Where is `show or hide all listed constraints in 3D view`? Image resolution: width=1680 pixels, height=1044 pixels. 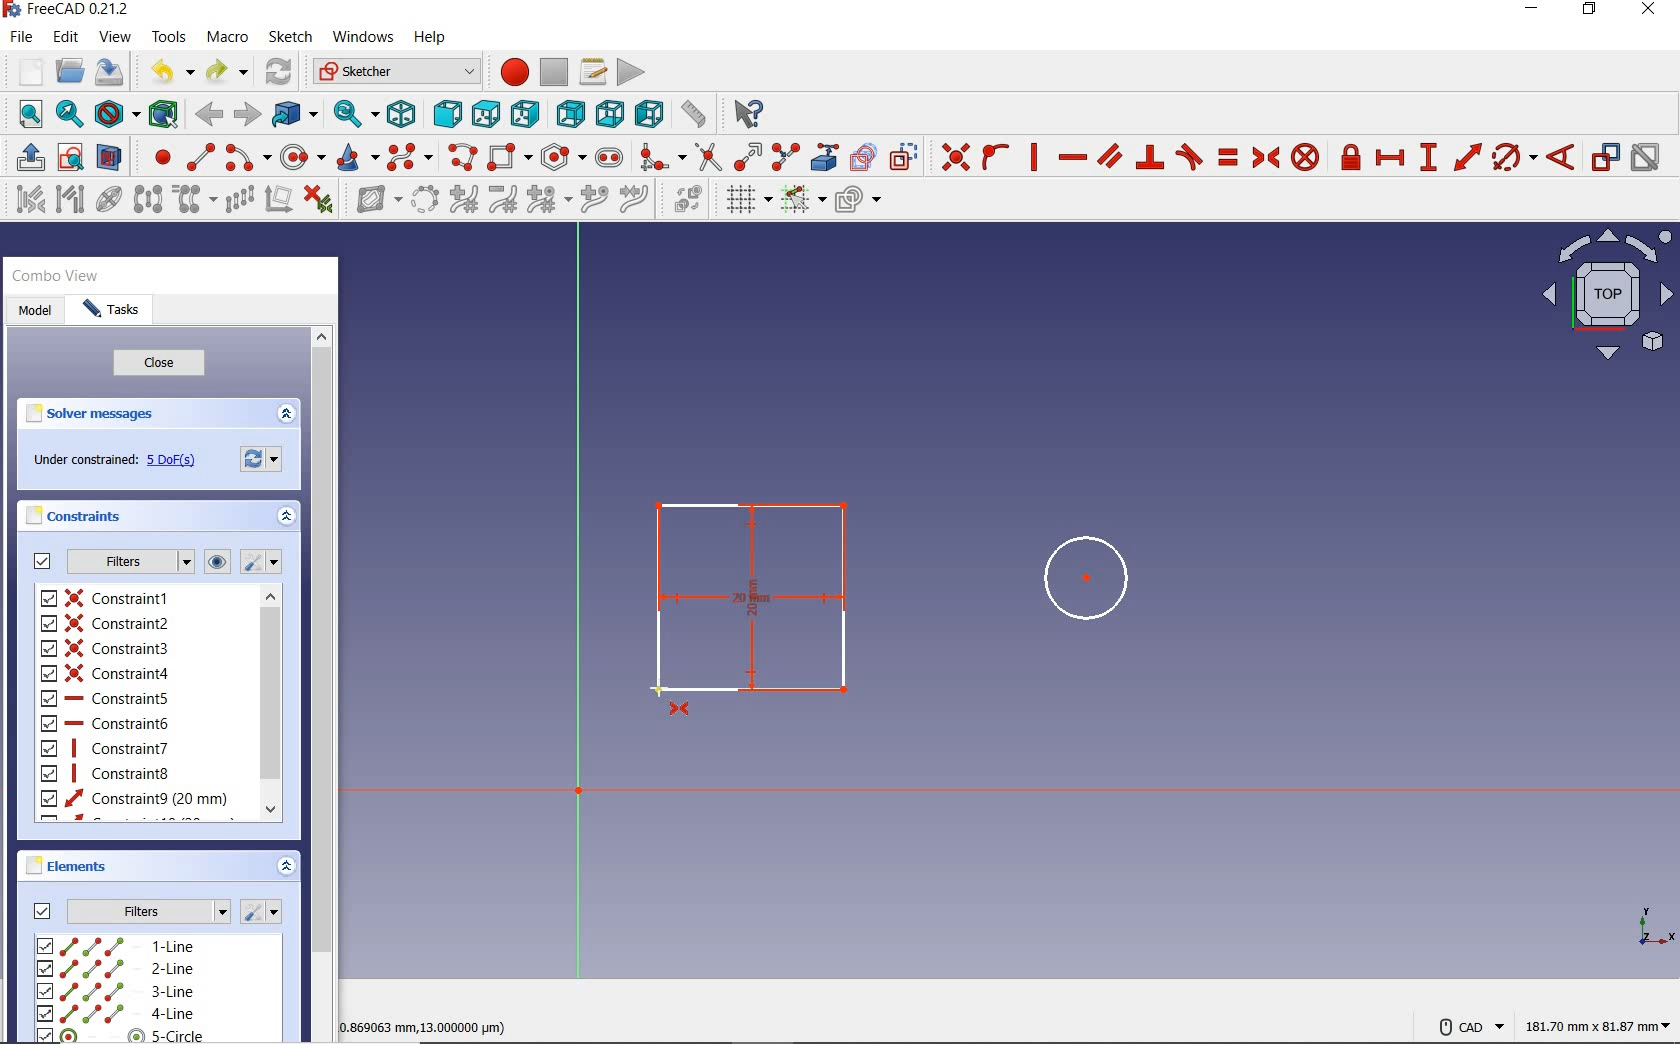
show or hide all listed constraints in 3D view is located at coordinates (218, 560).